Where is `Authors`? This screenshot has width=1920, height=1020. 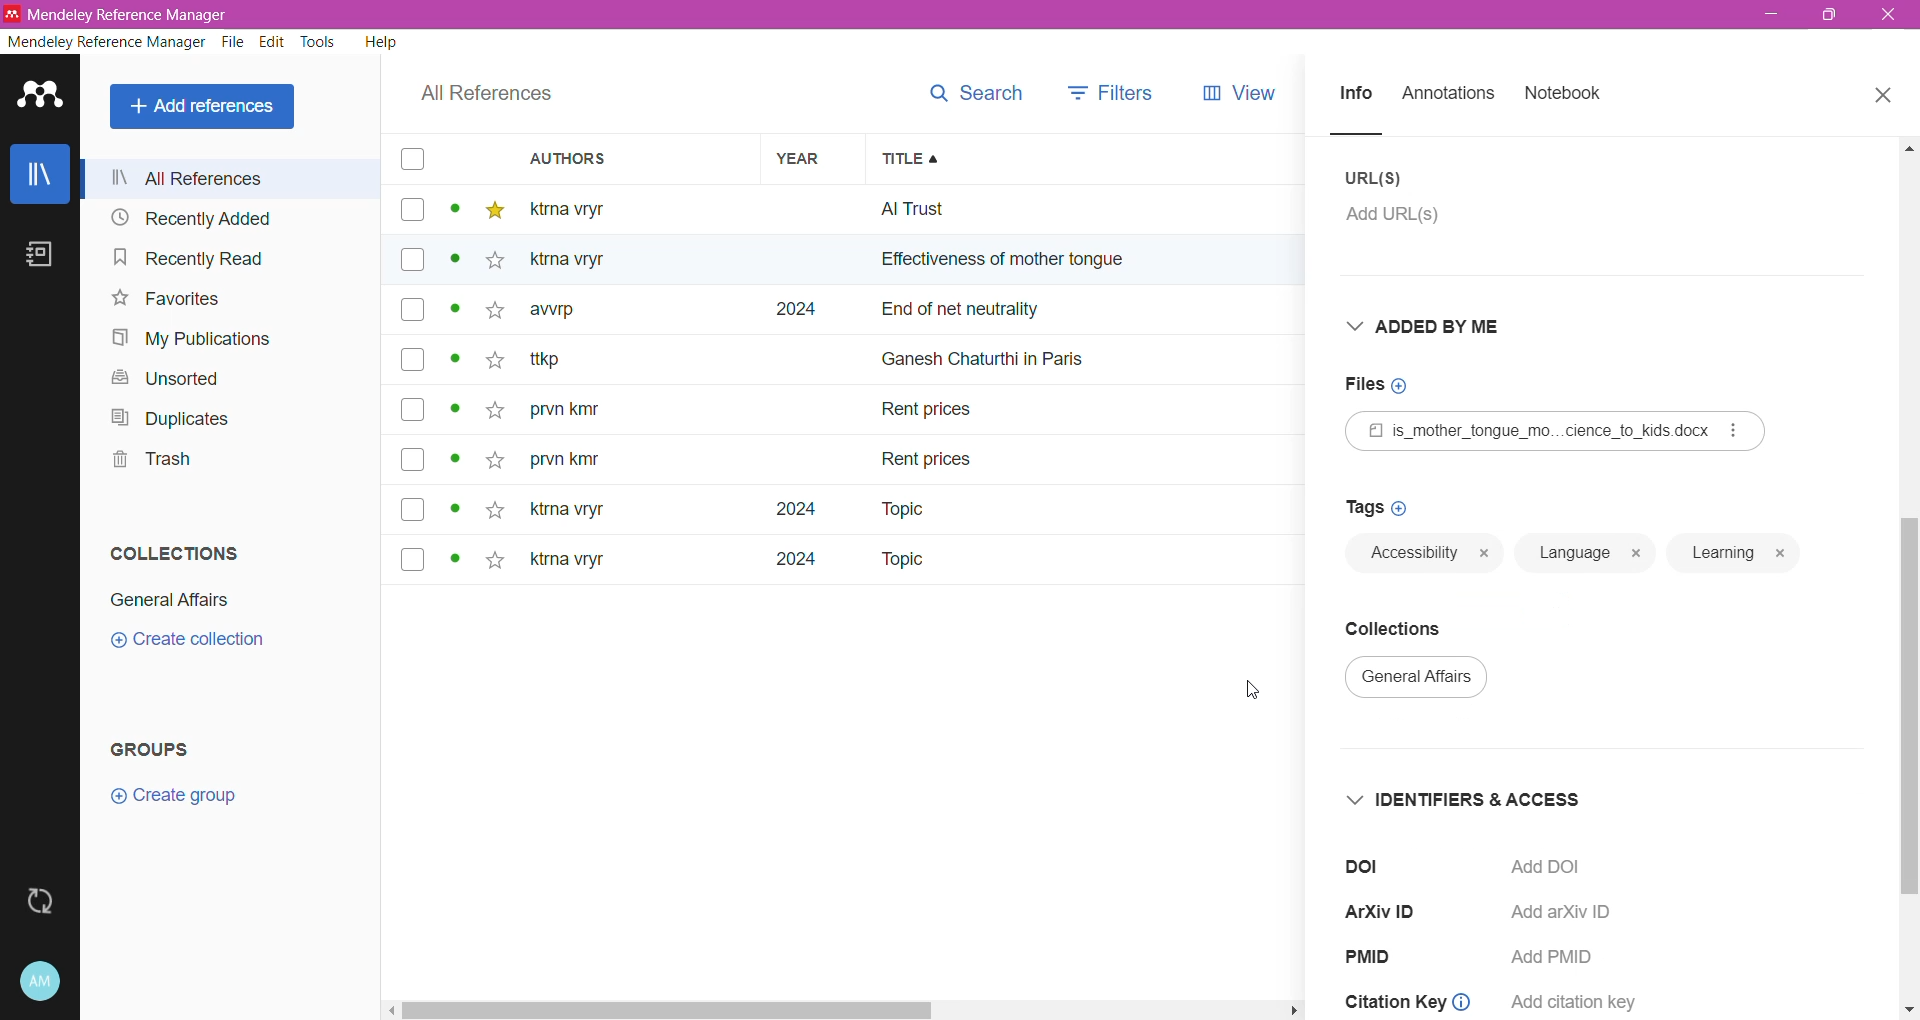
Authors is located at coordinates (617, 158).